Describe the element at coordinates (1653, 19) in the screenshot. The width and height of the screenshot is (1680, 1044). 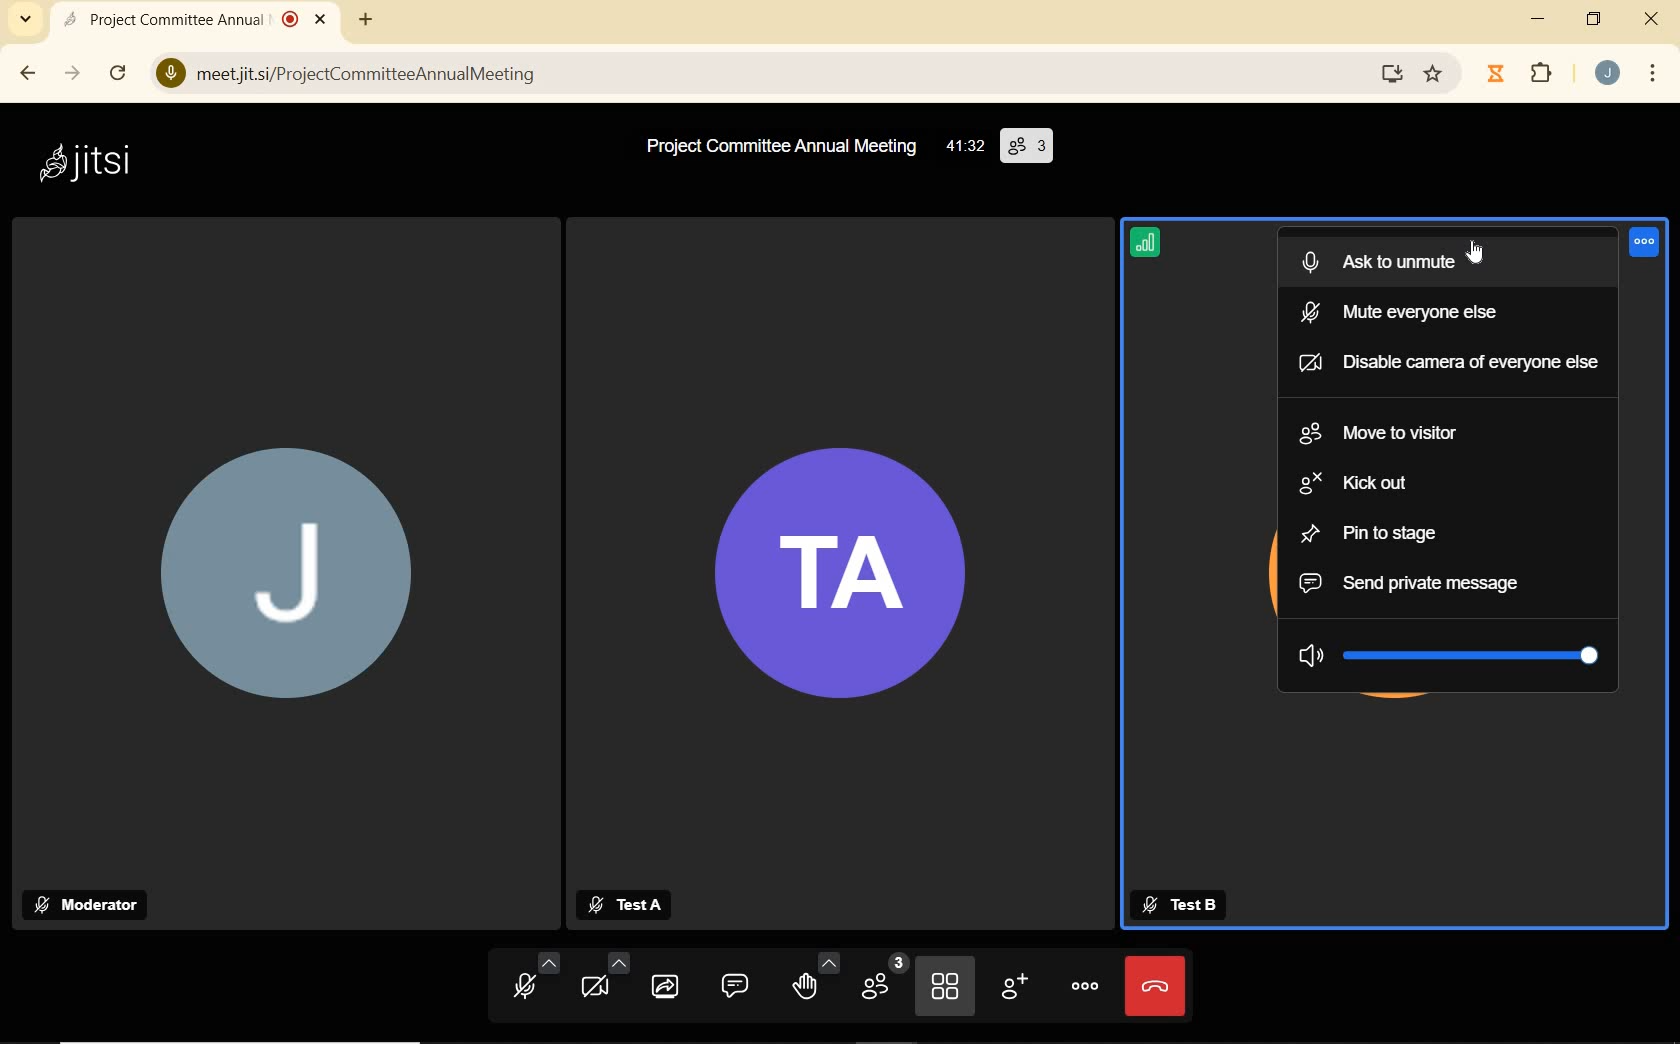
I see `CLOSE` at that location.